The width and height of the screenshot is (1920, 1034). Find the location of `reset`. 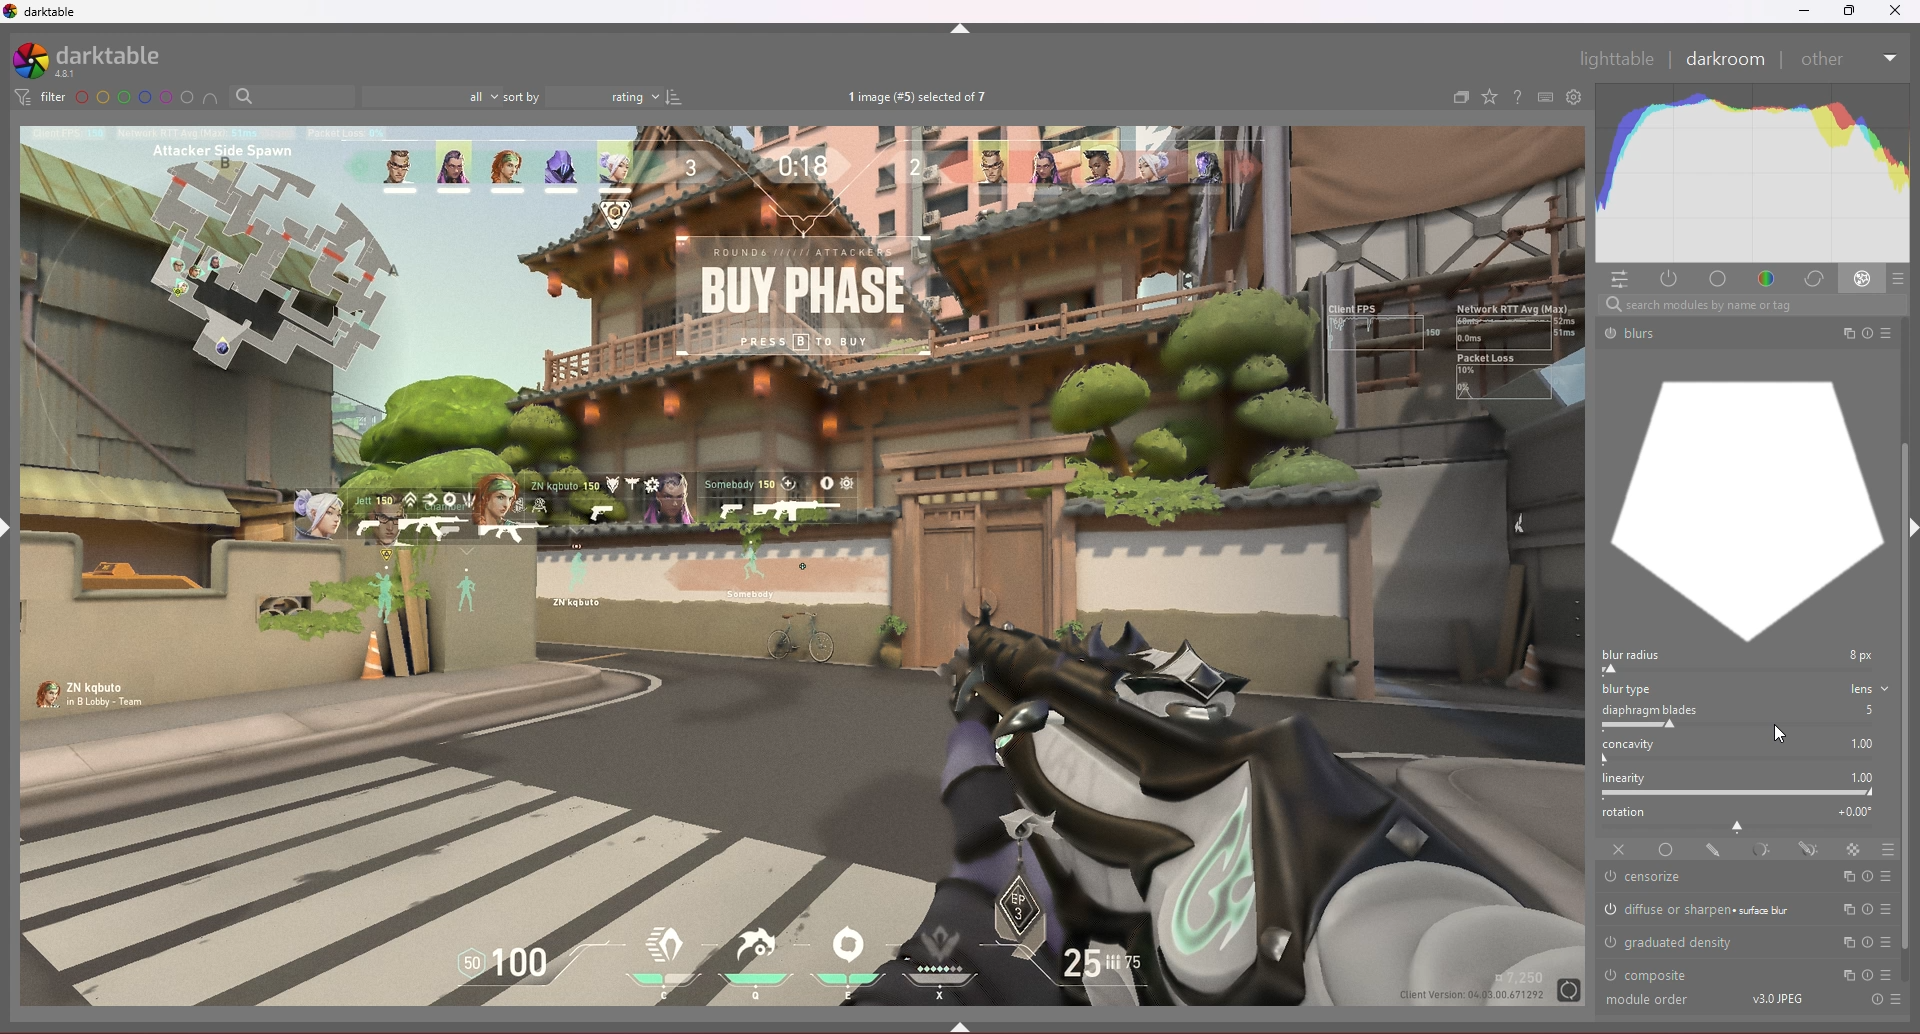

reset is located at coordinates (1866, 942).